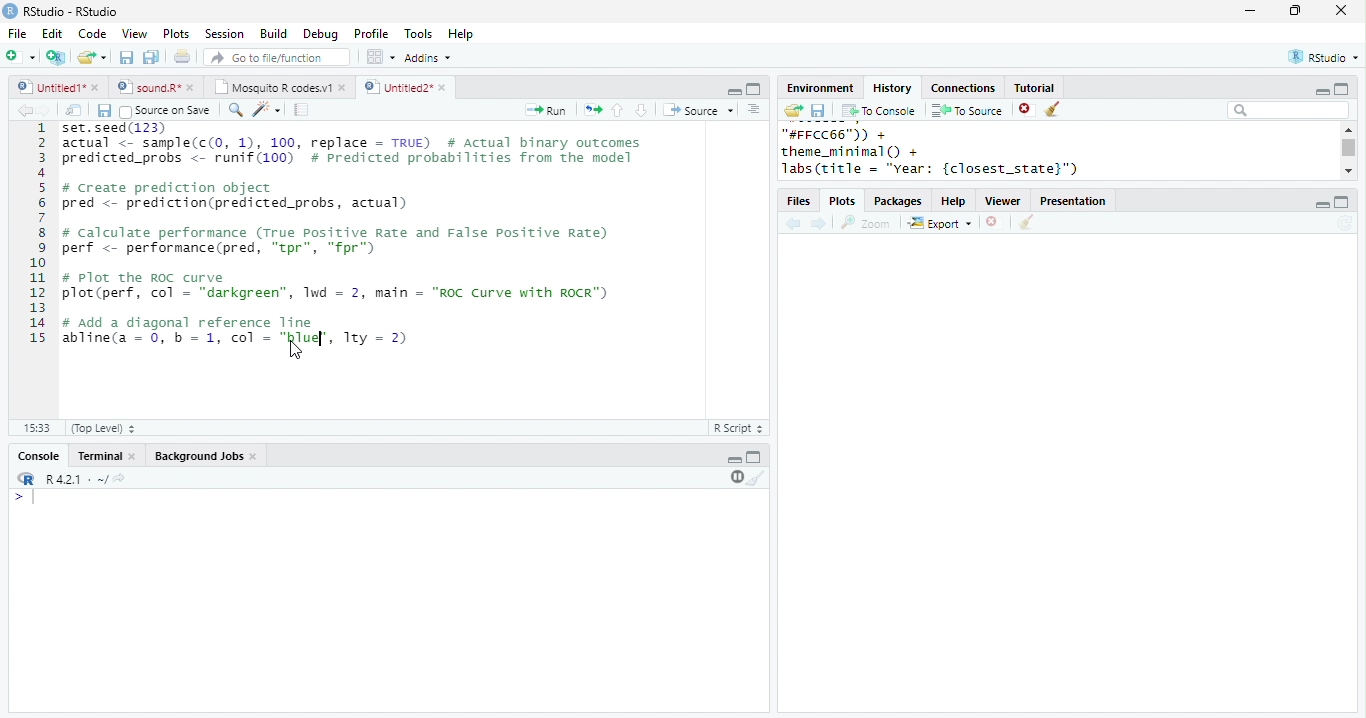 This screenshot has height=718, width=1366. What do you see at coordinates (1350, 148) in the screenshot?
I see `scroll bar` at bounding box center [1350, 148].